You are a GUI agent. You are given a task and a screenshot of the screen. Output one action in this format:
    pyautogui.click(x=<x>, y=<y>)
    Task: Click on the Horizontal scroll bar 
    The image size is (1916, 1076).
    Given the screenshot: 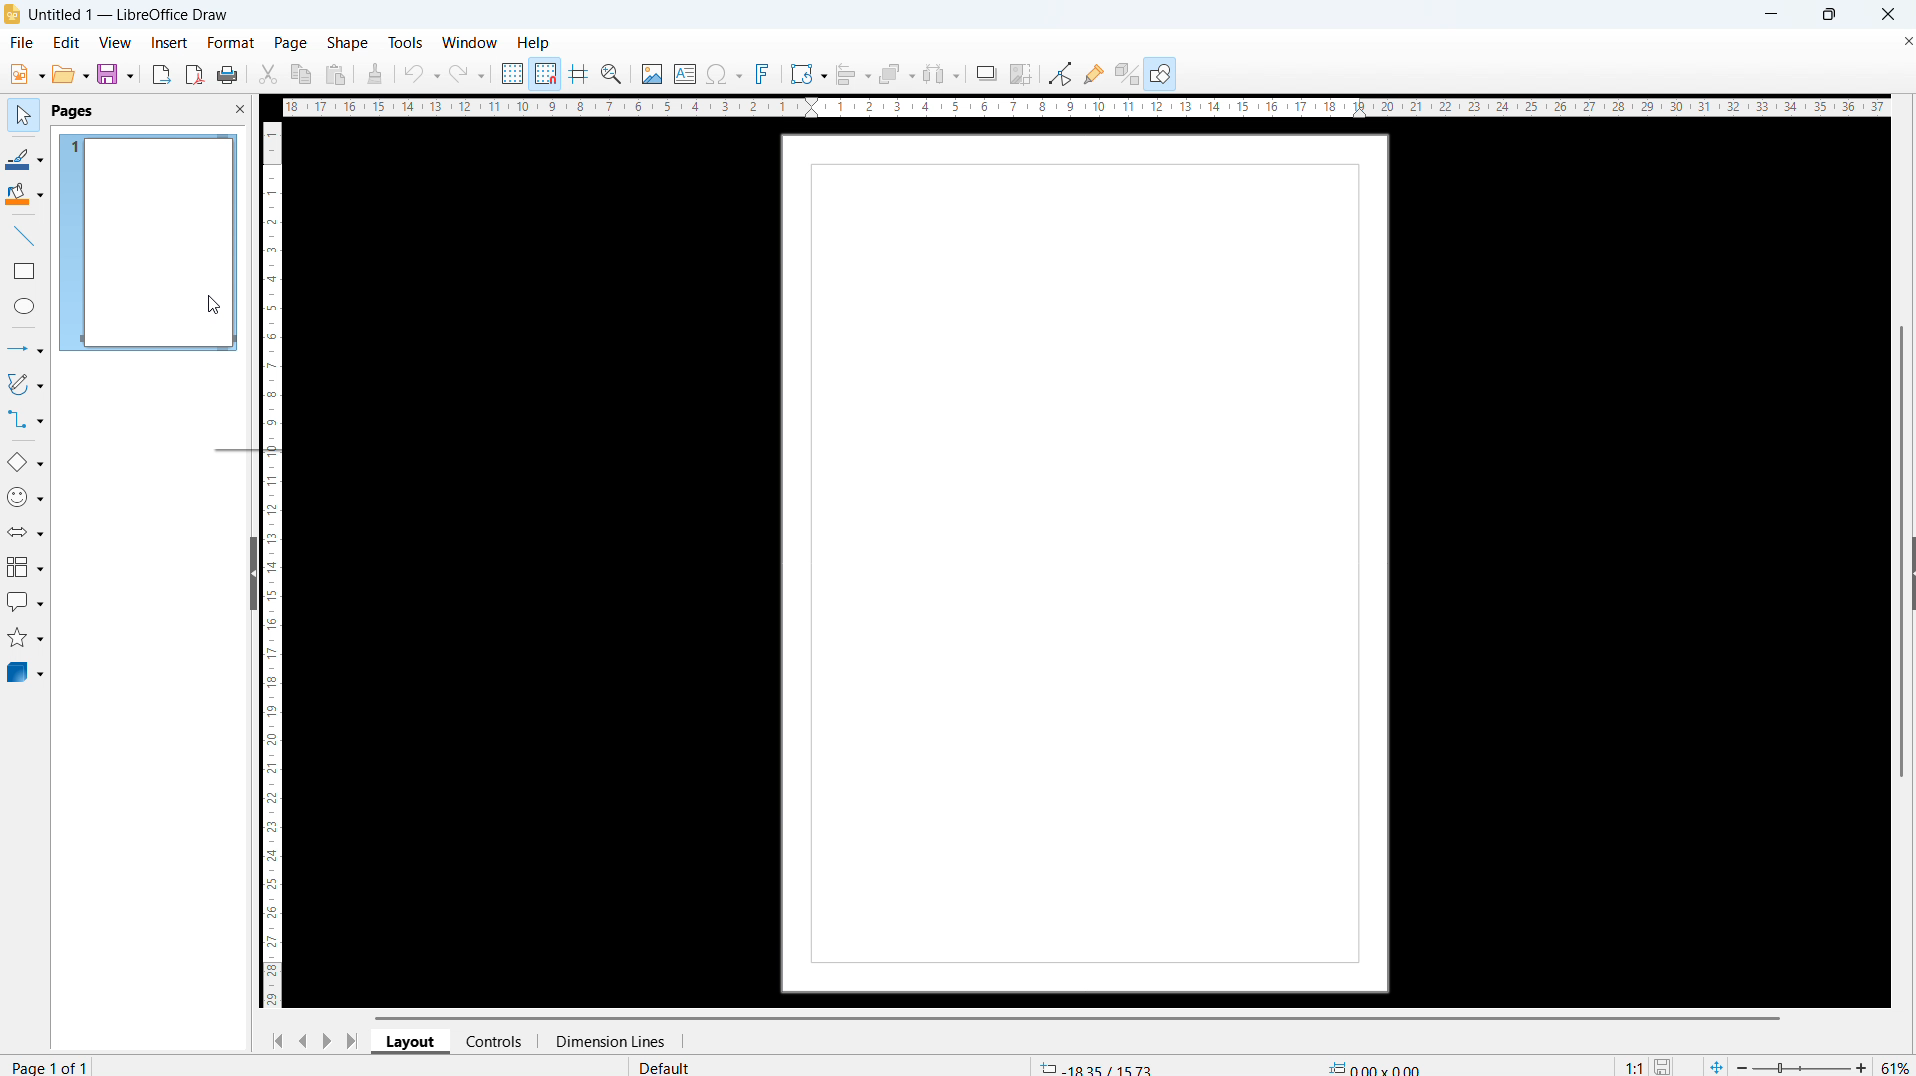 What is the action you would take?
    pyautogui.click(x=1076, y=1015)
    